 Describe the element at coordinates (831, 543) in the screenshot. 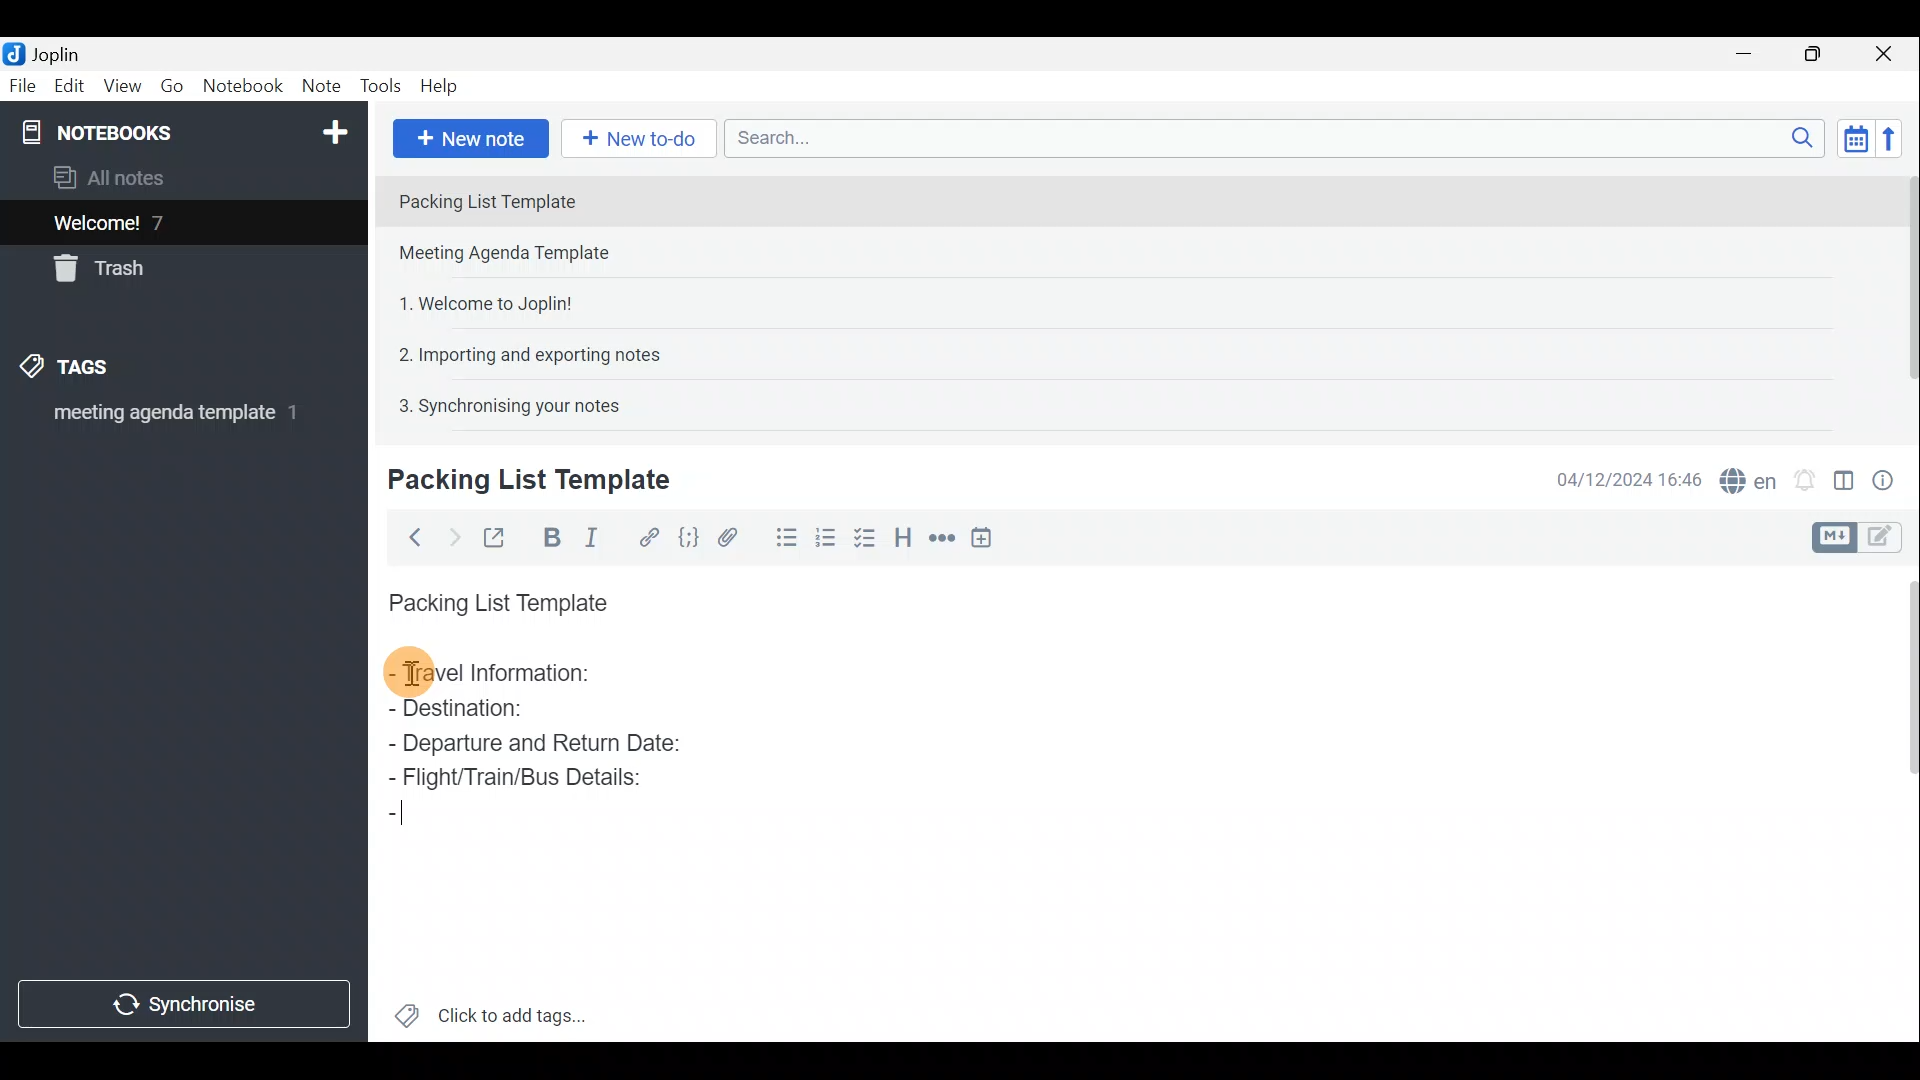

I see `Numbered list` at that location.